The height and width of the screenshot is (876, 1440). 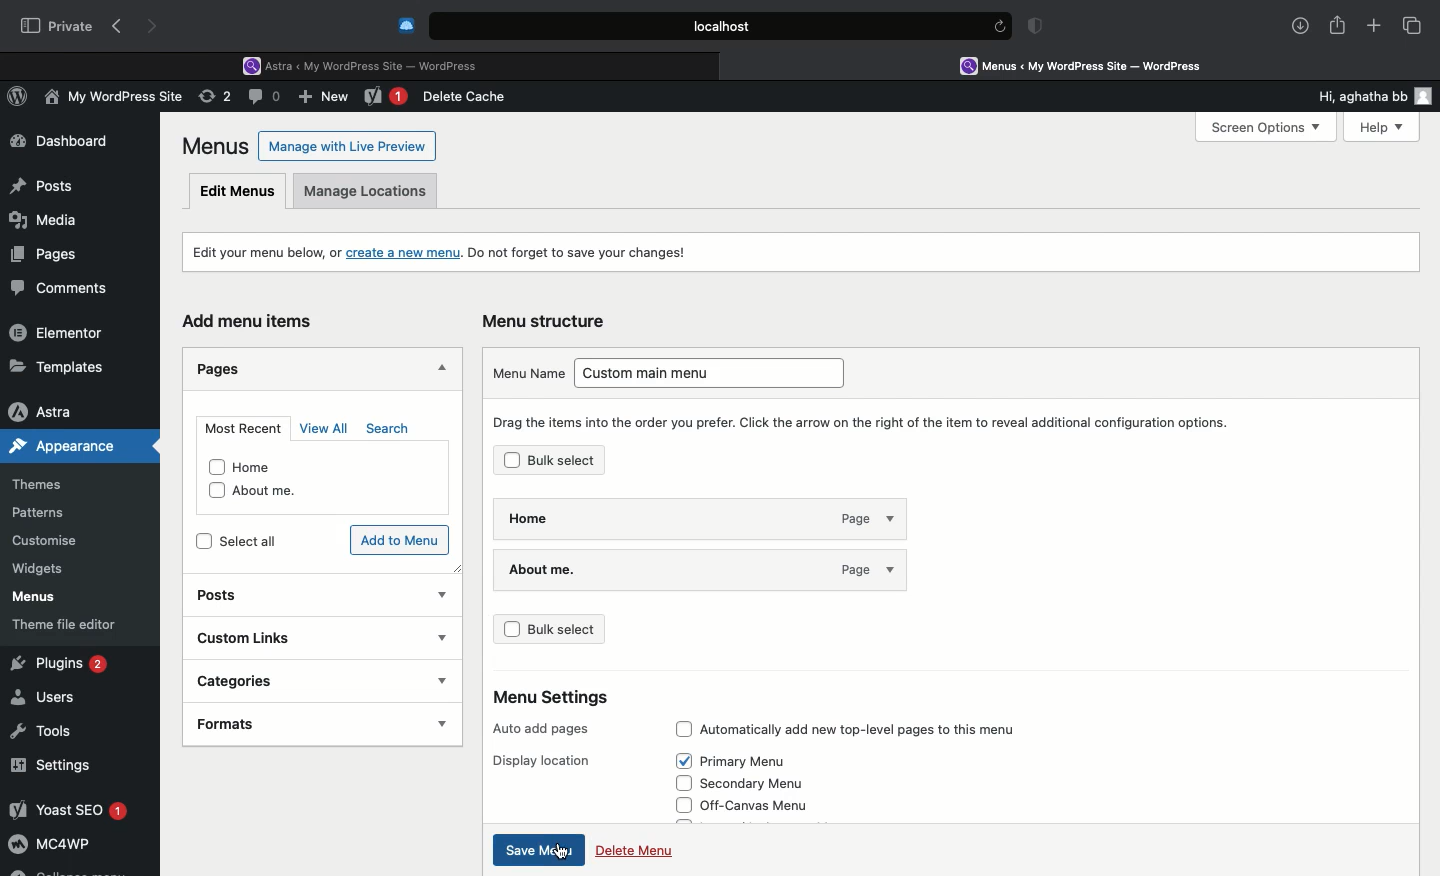 What do you see at coordinates (548, 321) in the screenshot?
I see `Menu structure` at bounding box center [548, 321].